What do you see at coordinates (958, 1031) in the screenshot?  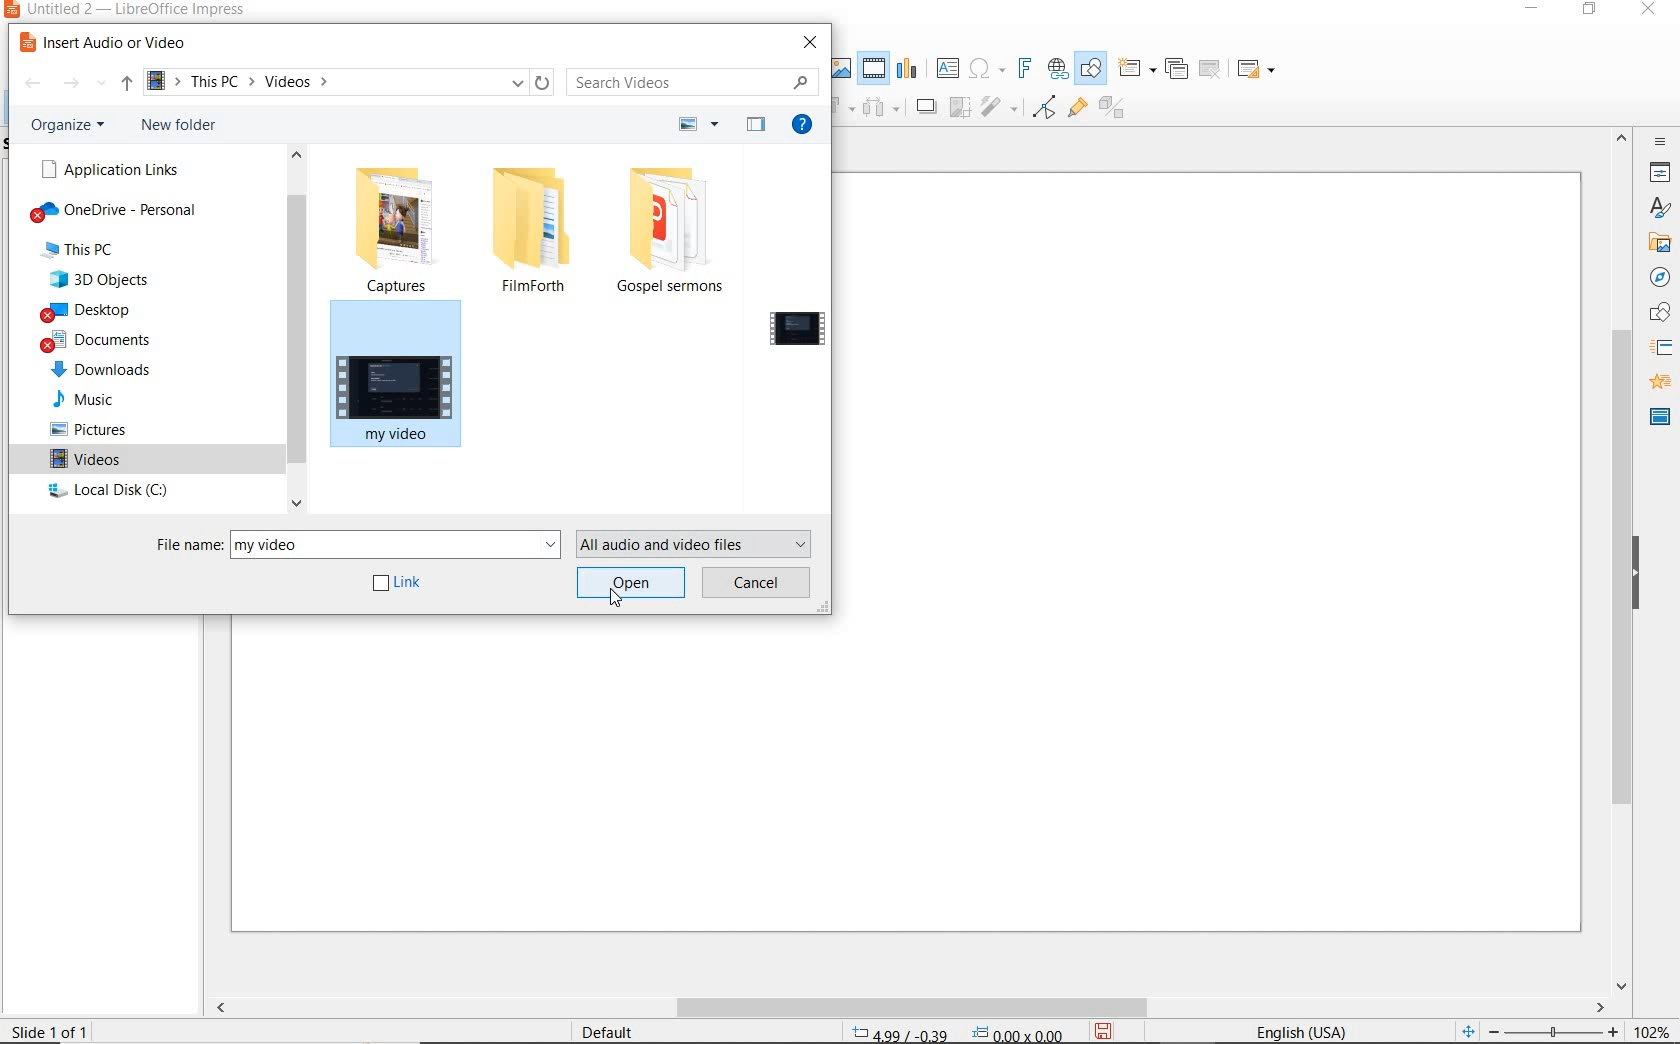 I see `POSITION AND SIZE` at bounding box center [958, 1031].